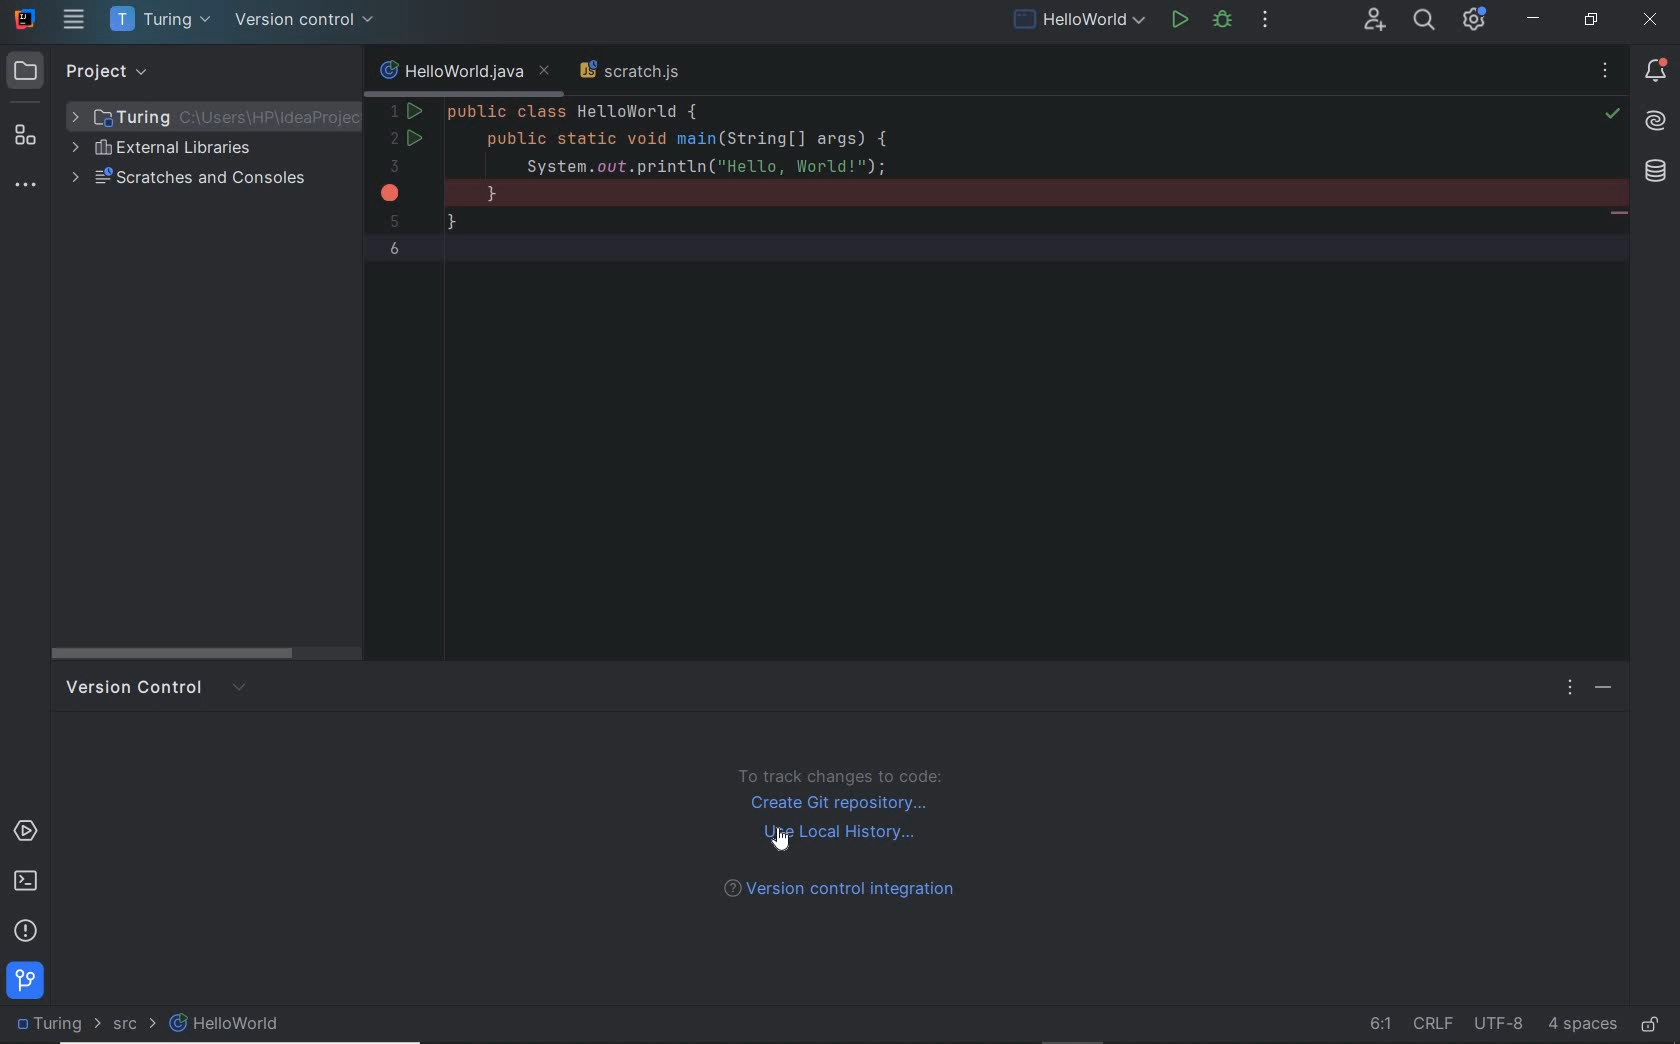 The width and height of the screenshot is (1680, 1044). What do you see at coordinates (847, 806) in the screenshot?
I see `create GIt repository` at bounding box center [847, 806].